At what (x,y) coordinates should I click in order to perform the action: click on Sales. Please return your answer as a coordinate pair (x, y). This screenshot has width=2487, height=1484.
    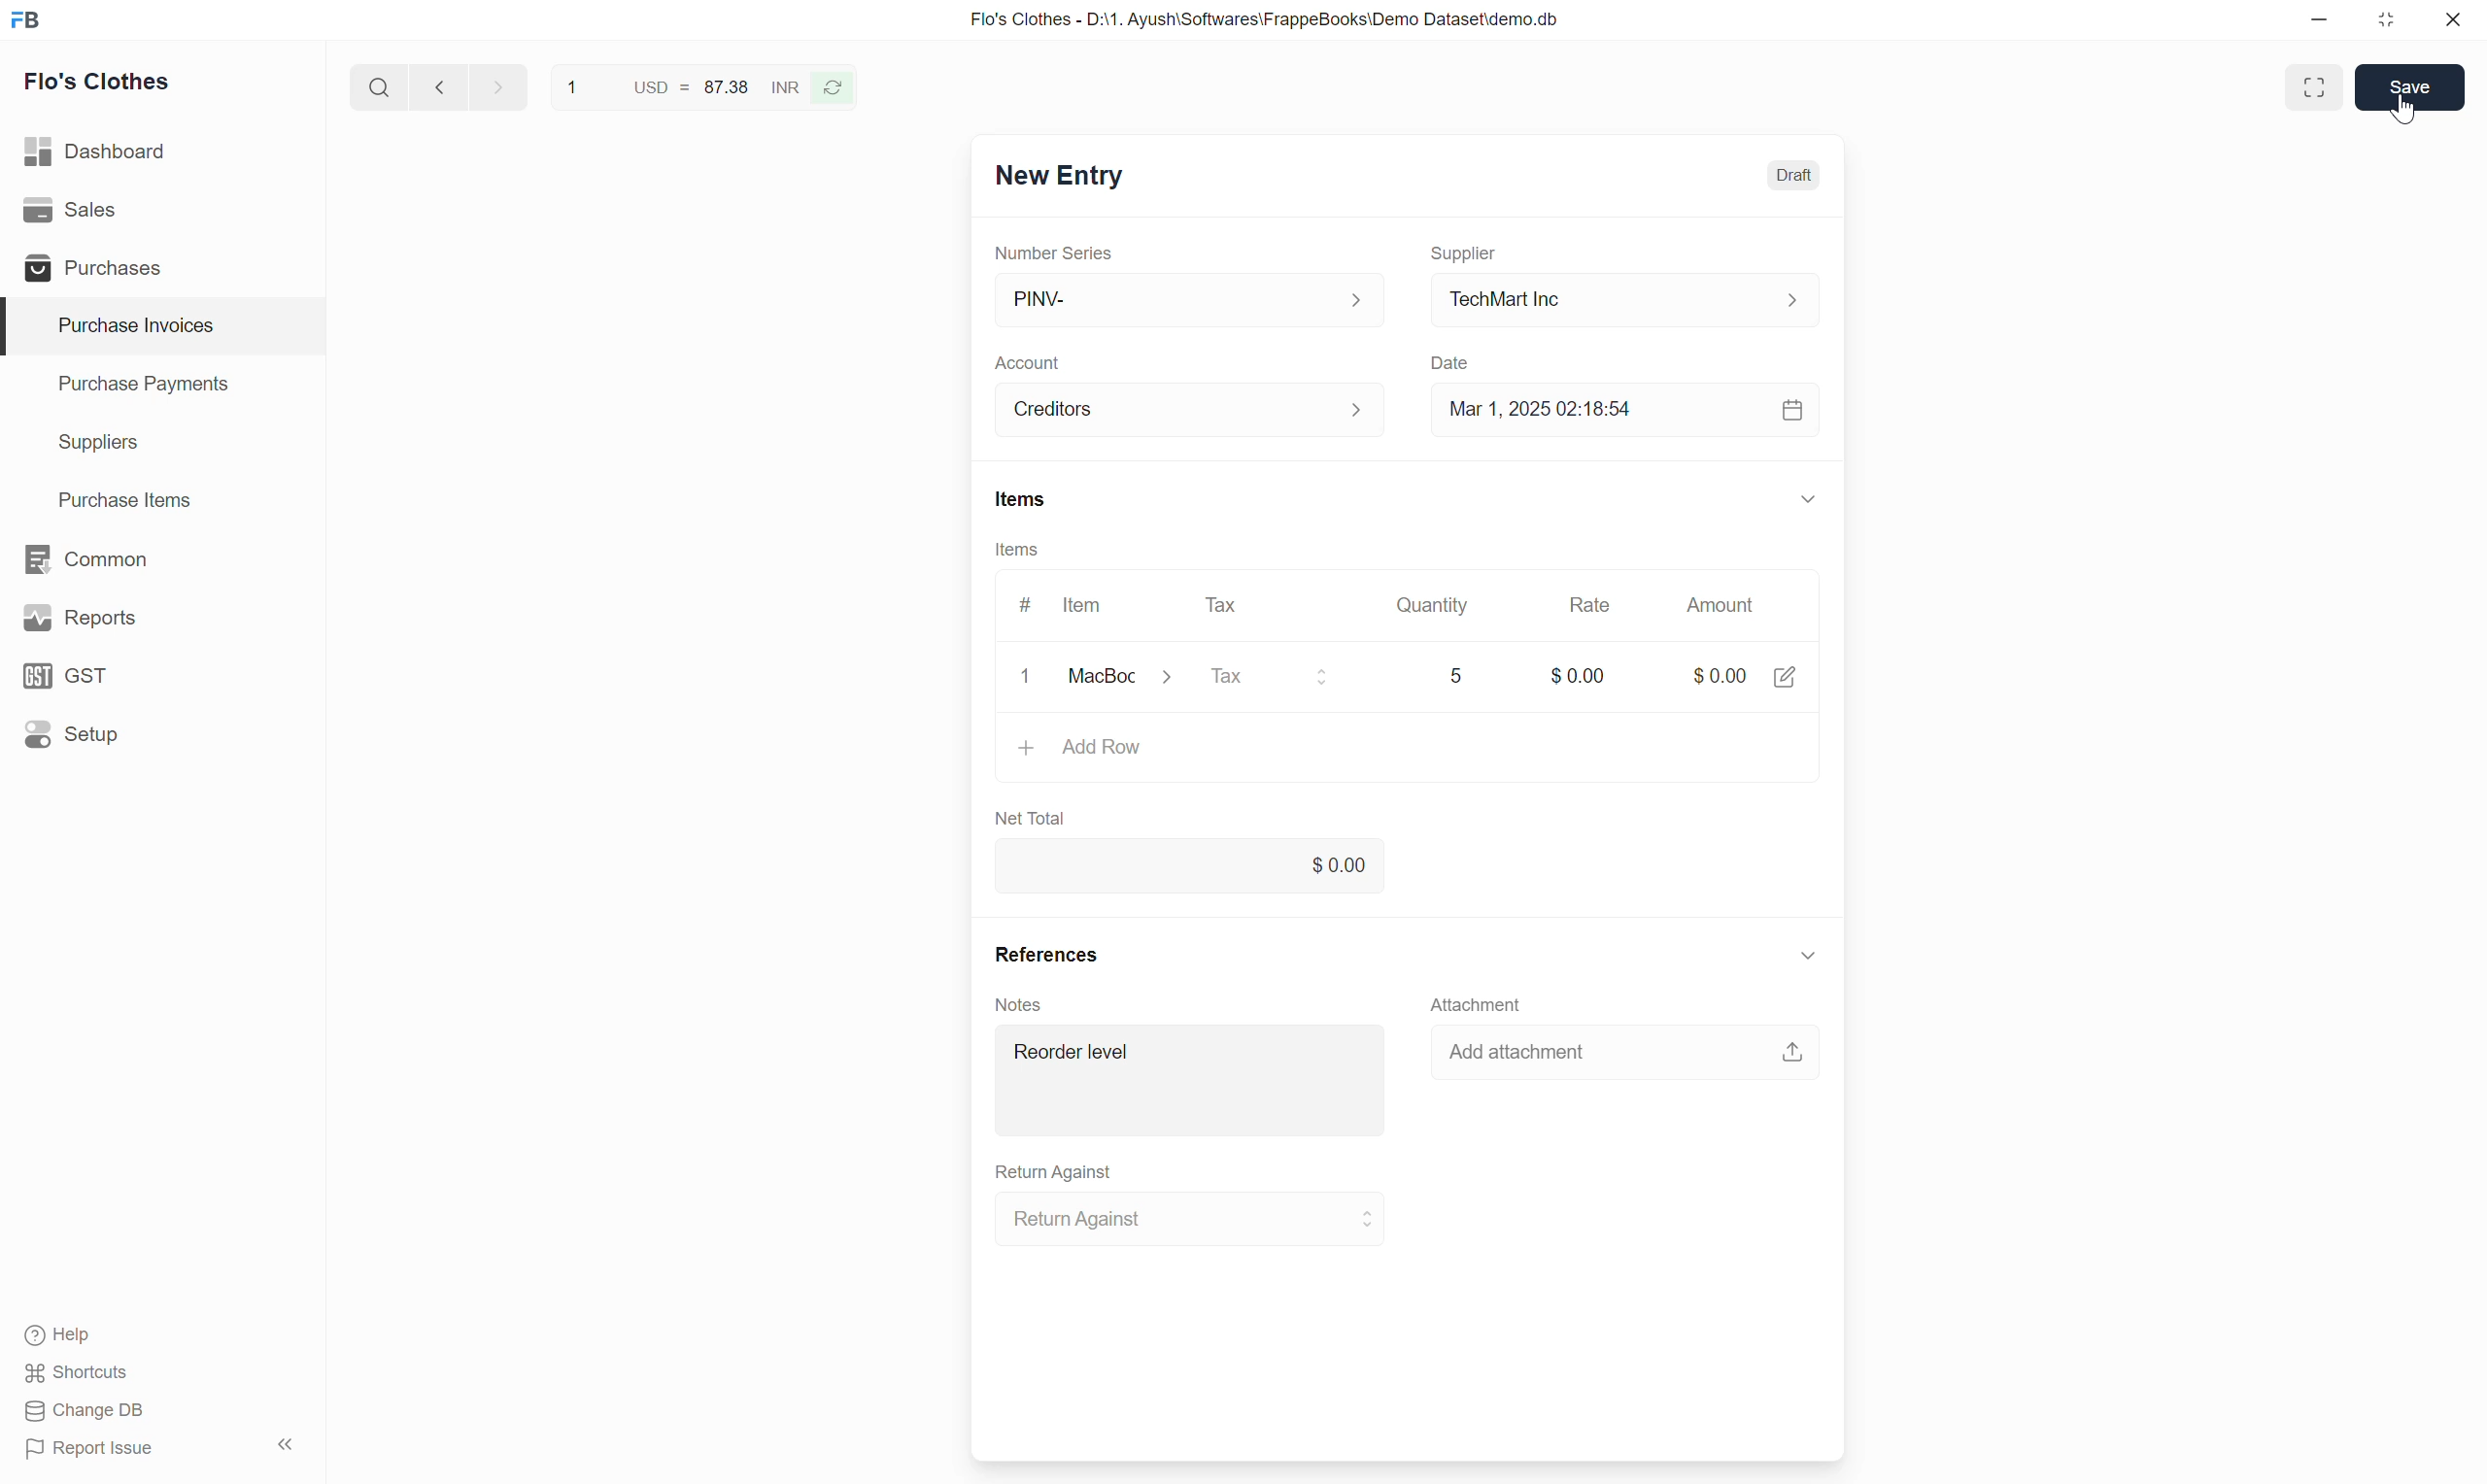
    Looking at the image, I should click on (162, 210).